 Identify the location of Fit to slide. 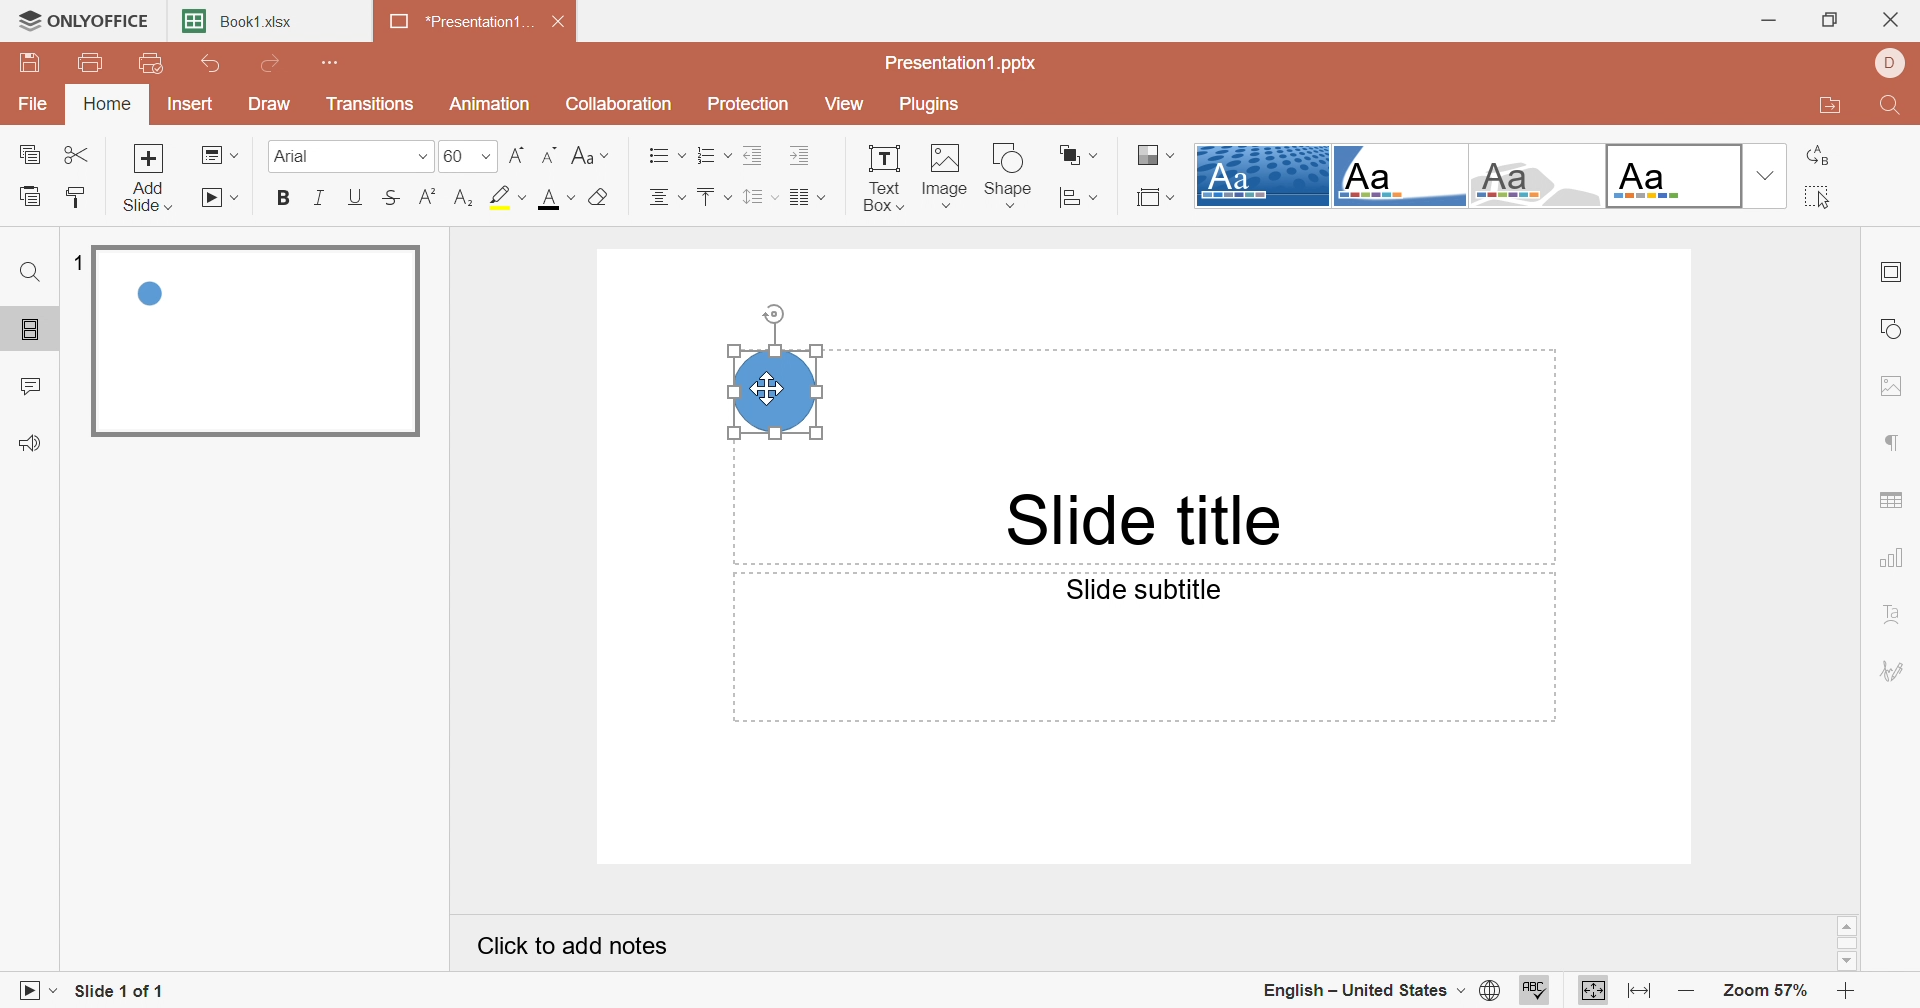
(1593, 989).